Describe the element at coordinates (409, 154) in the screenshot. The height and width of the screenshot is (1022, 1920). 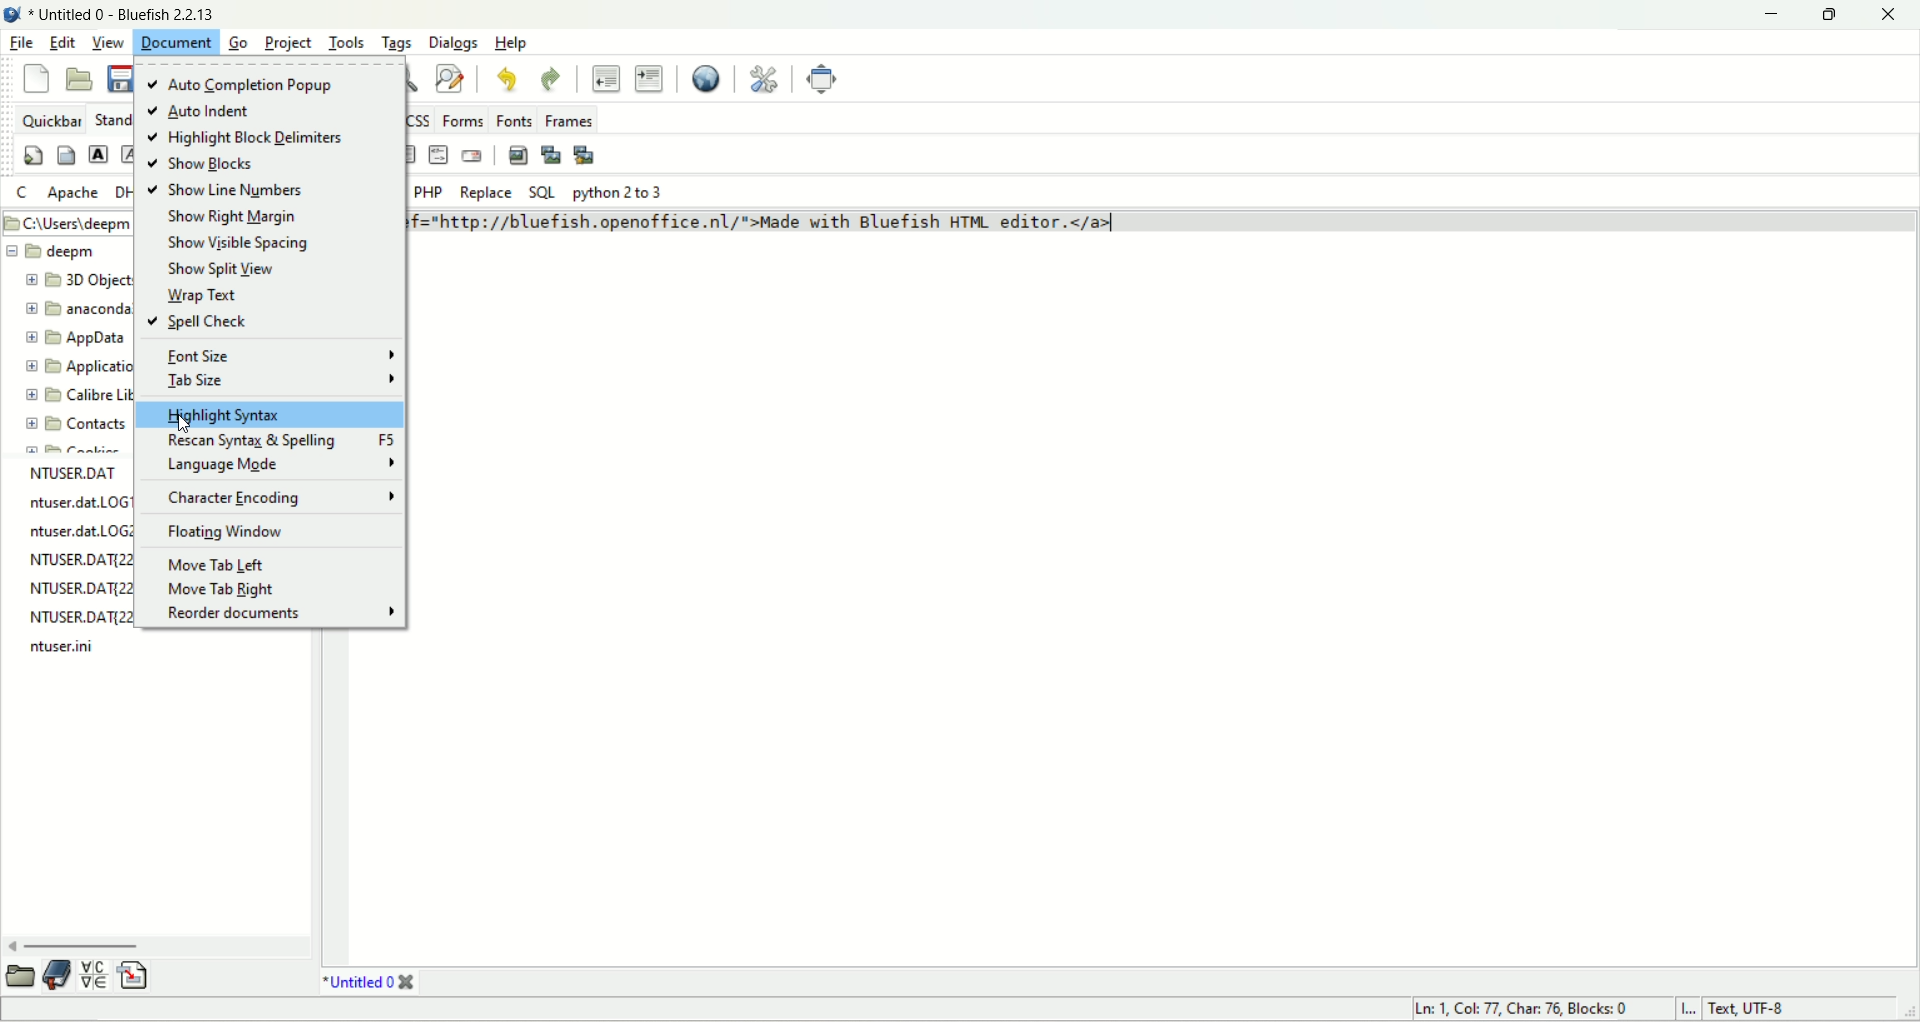
I see `right justify` at that location.